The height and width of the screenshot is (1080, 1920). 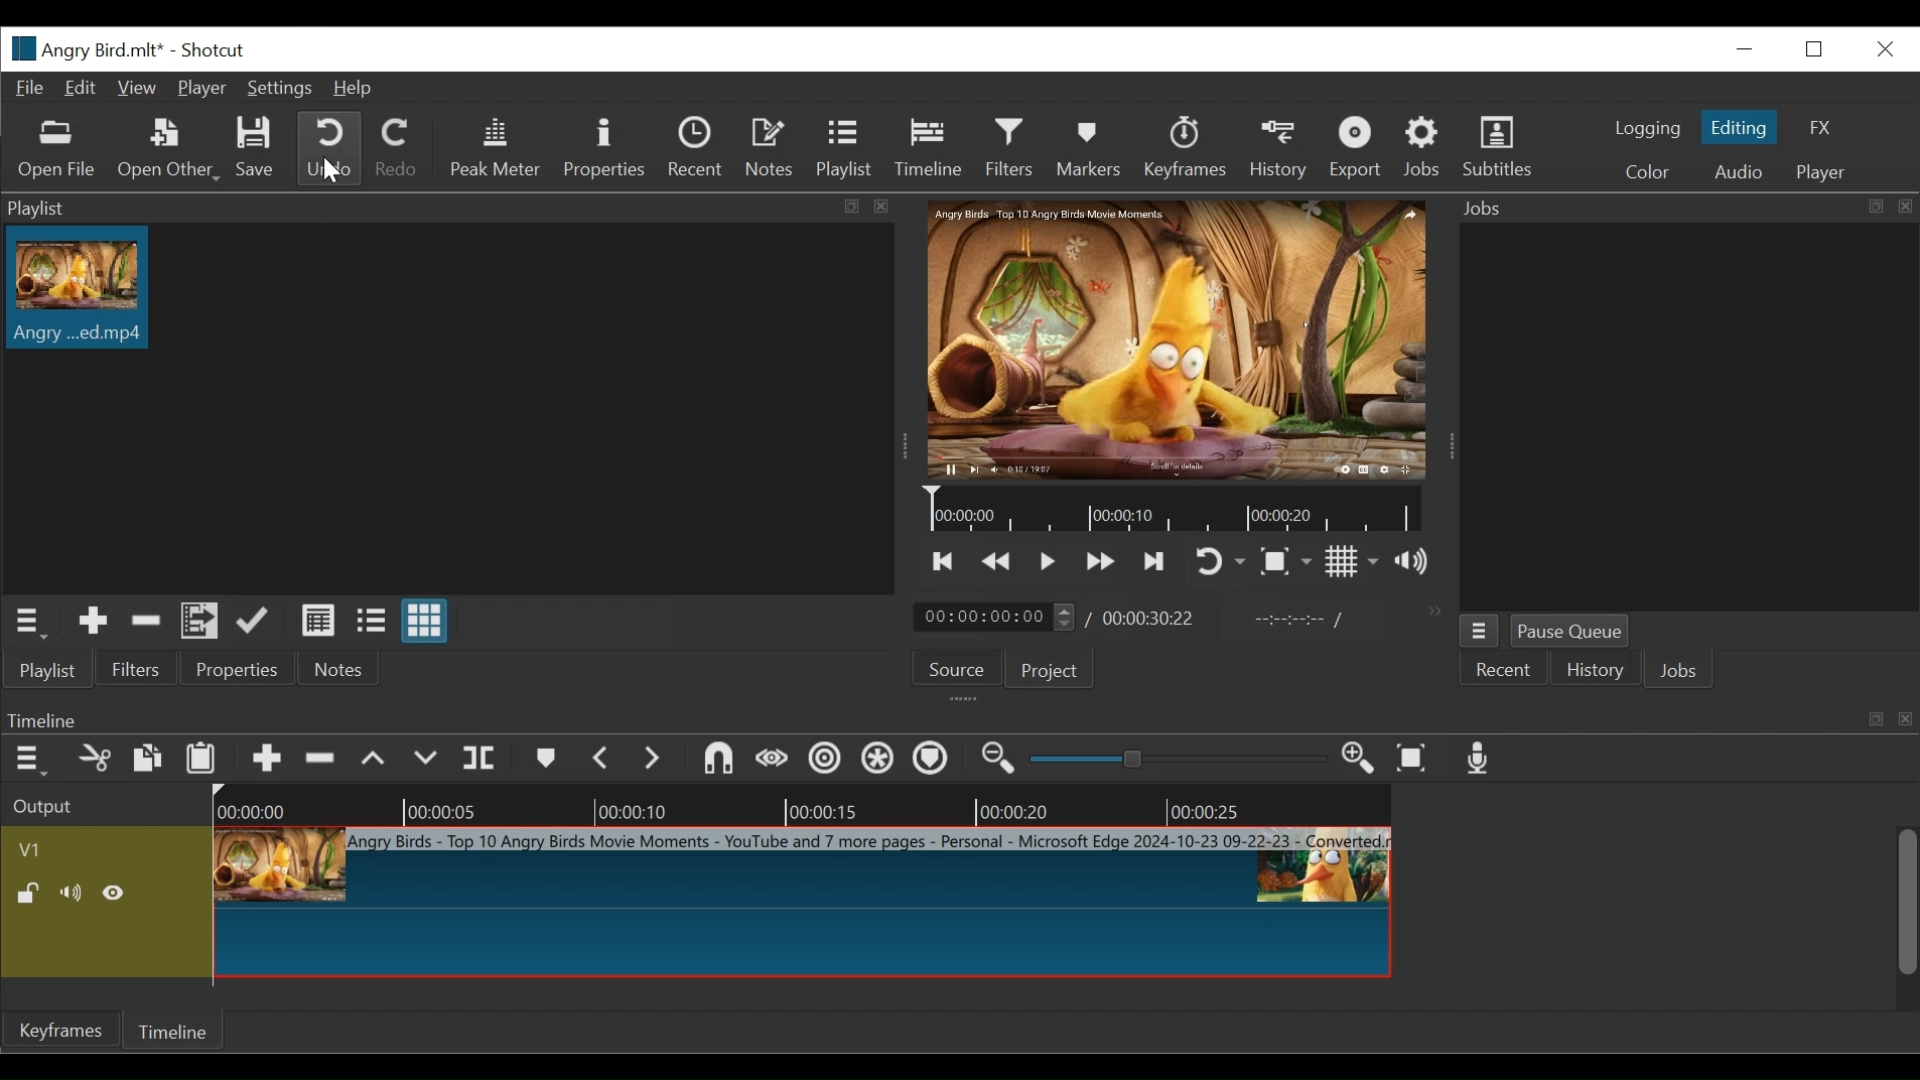 What do you see at coordinates (1413, 758) in the screenshot?
I see `zoom timeline to fit` at bounding box center [1413, 758].